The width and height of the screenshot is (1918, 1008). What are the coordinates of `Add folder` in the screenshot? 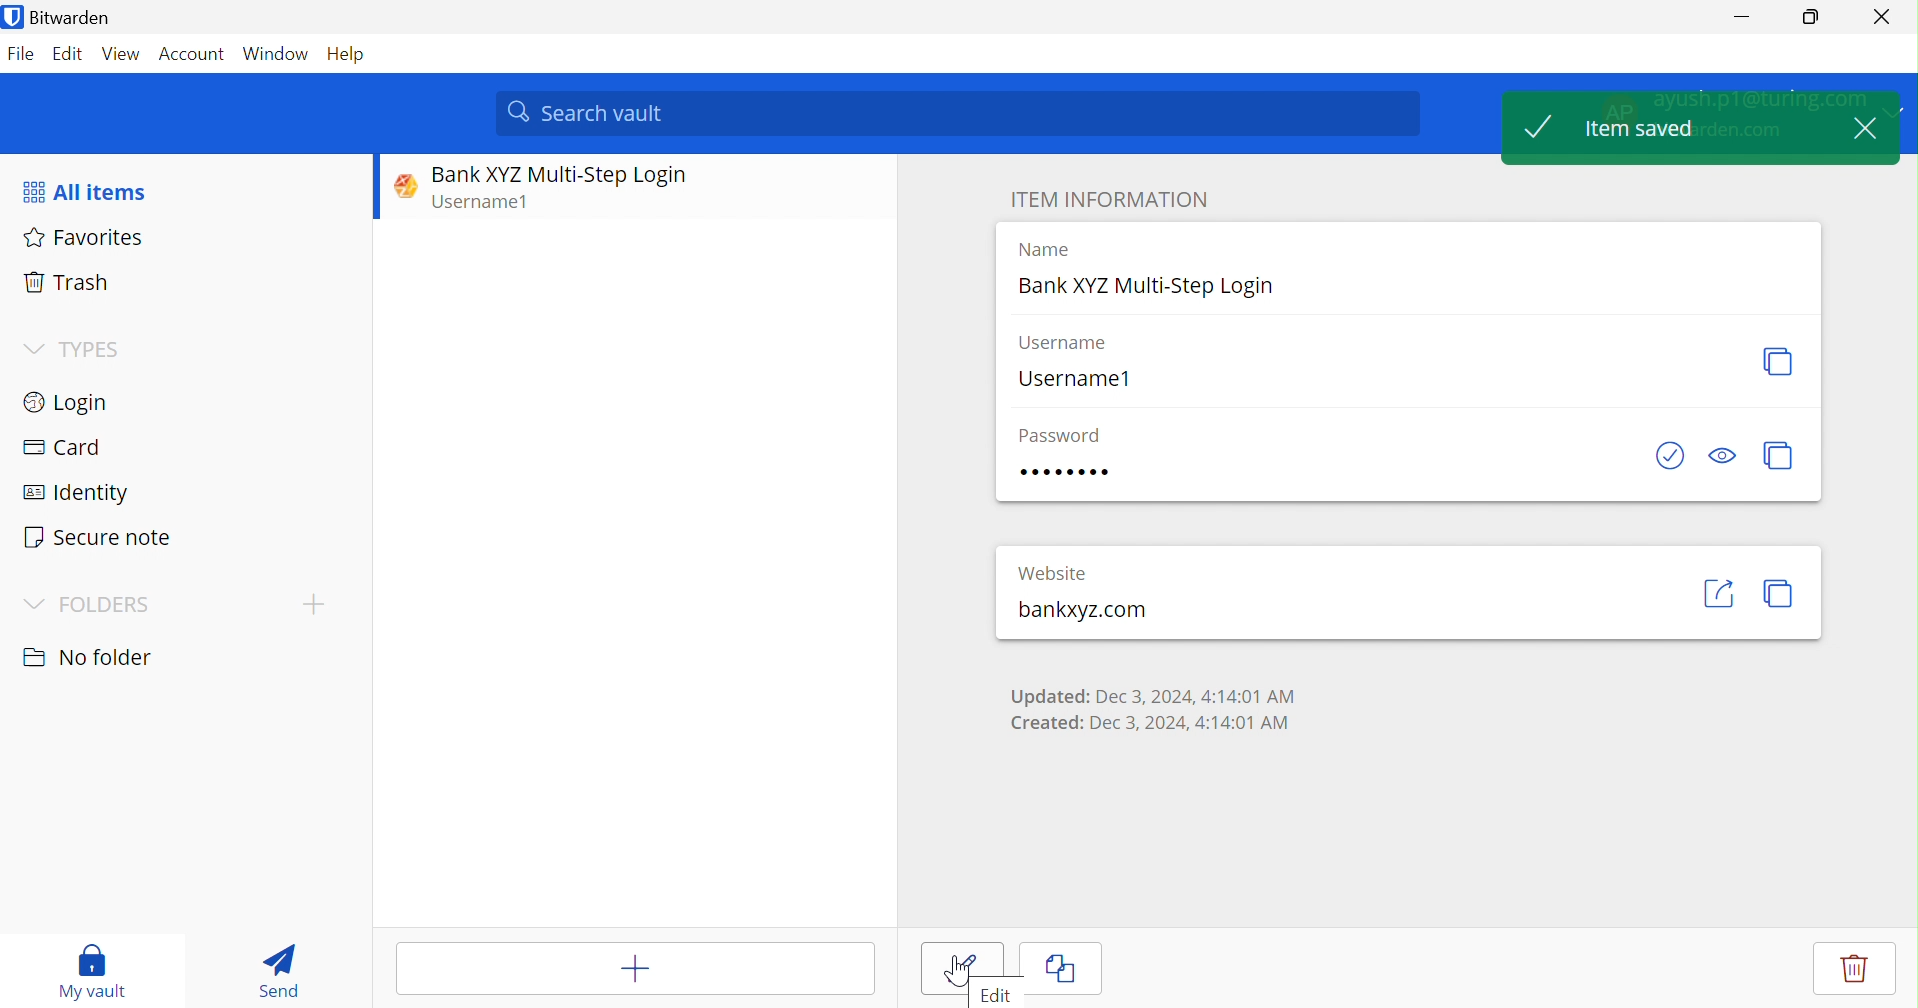 It's located at (314, 603).